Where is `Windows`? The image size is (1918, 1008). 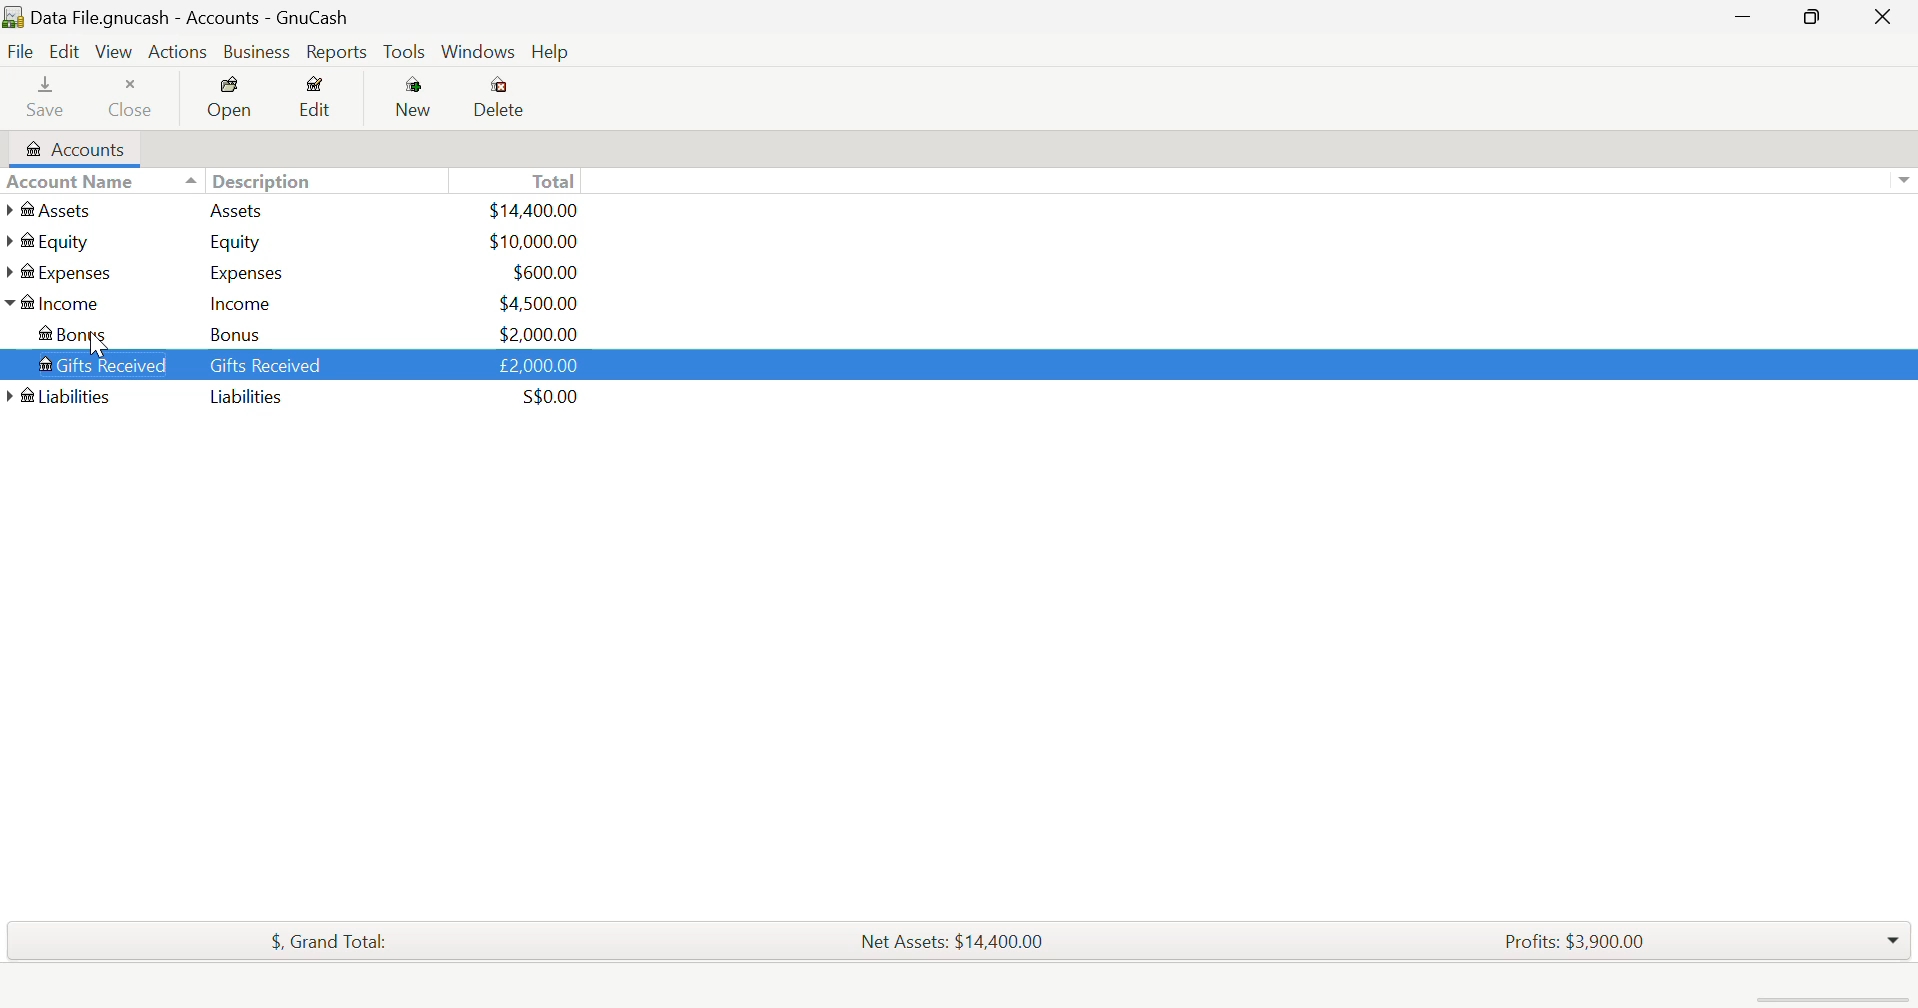
Windows is located at coordinates (478, 52).